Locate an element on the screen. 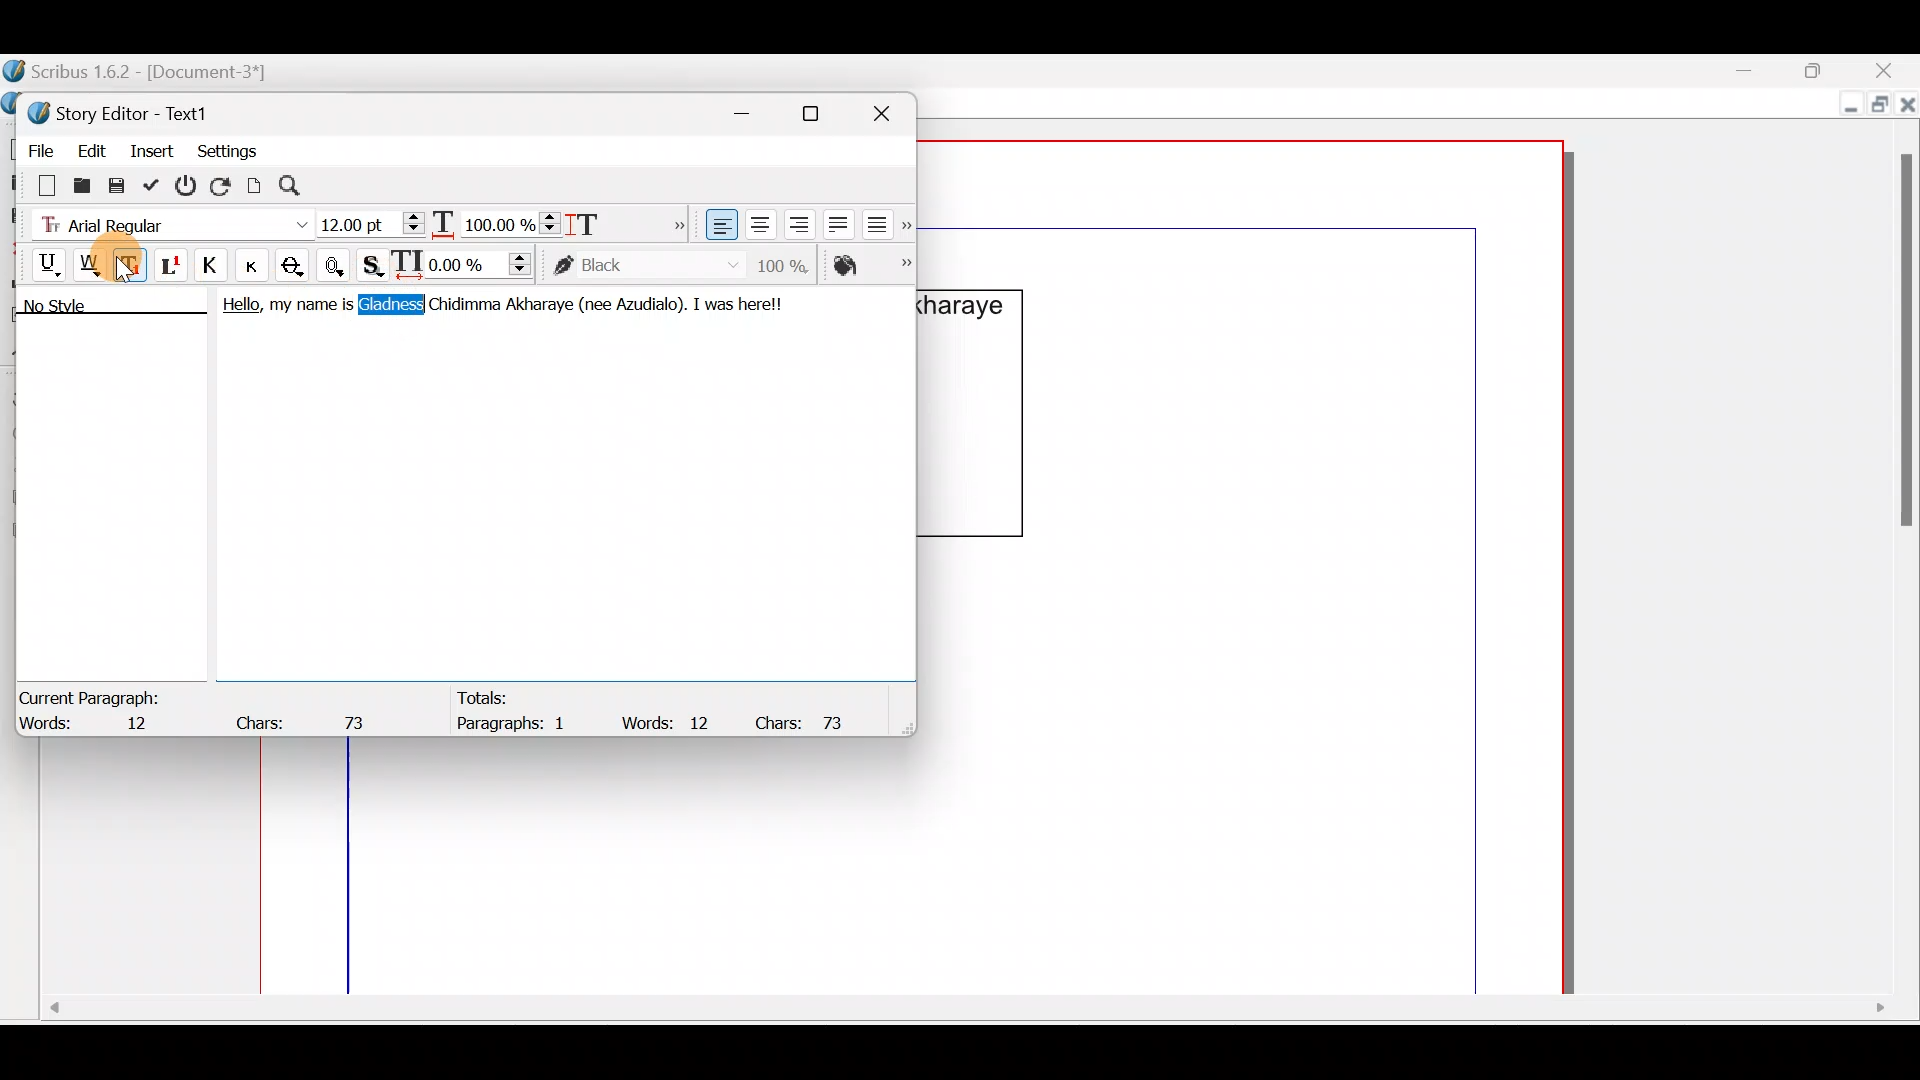 This screenshot has height=1080, width=1920. Words: 12 is located at coordinates (95, 725).